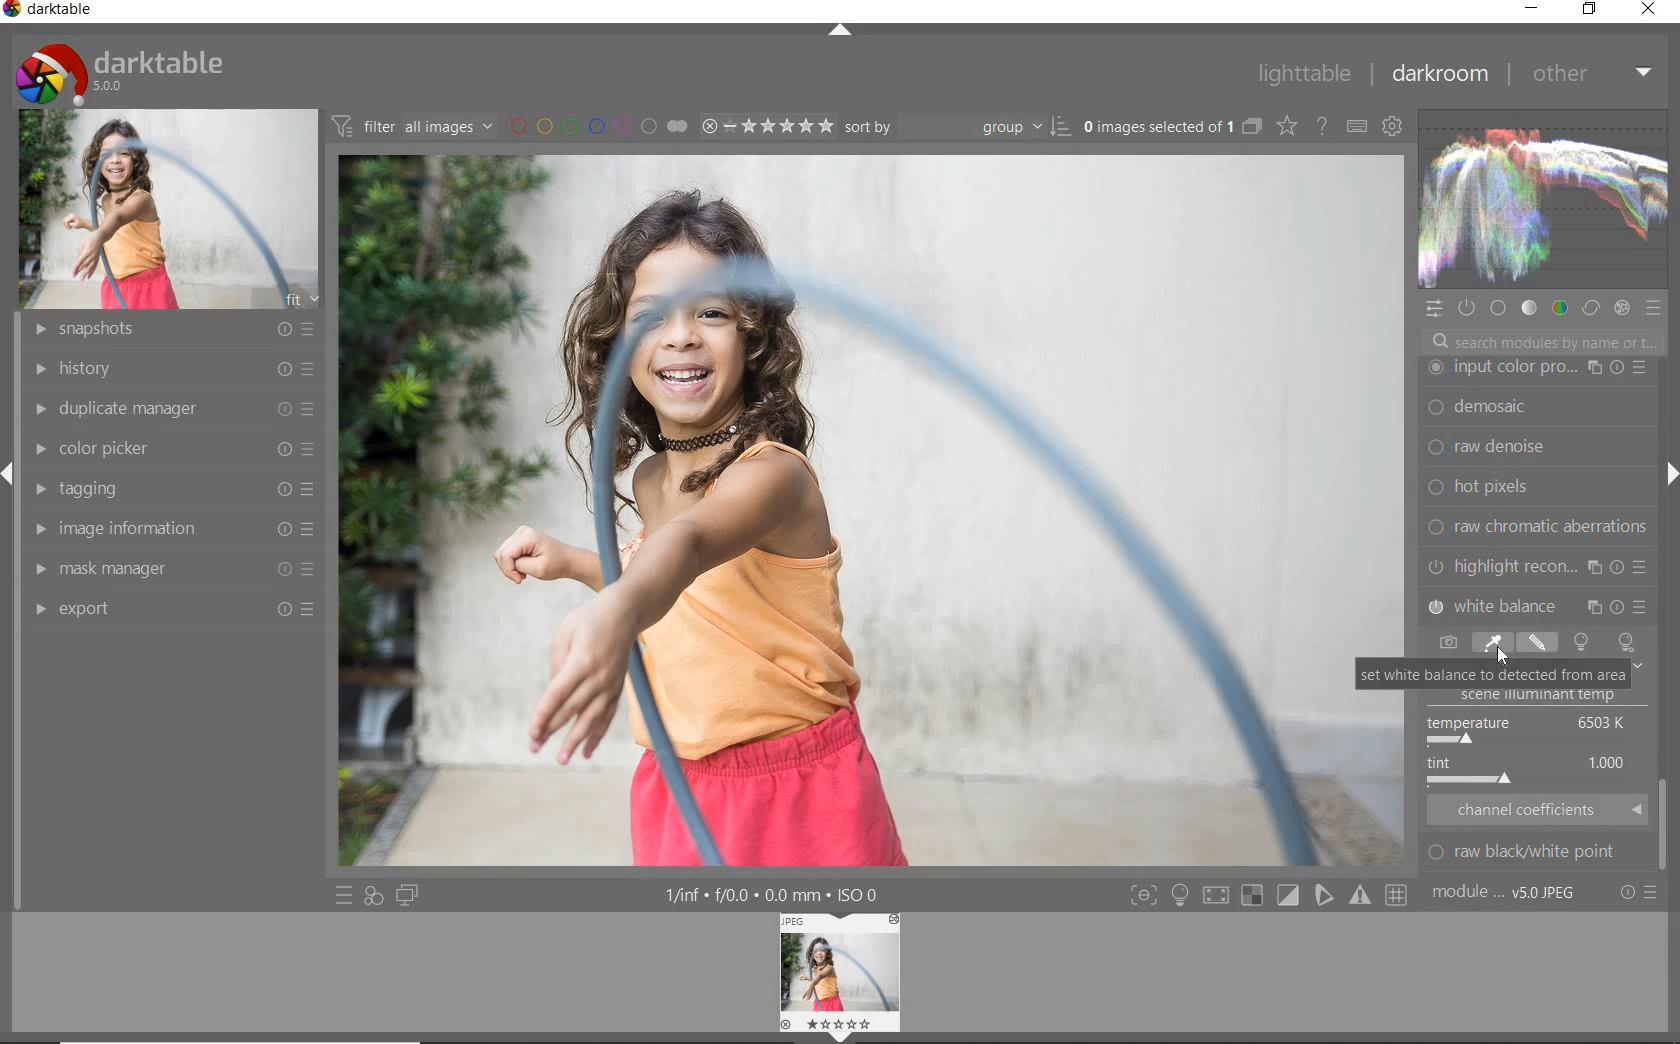  Describe the element at coordinates (412, 127) in the screenshot. I see `filter images` at that location.